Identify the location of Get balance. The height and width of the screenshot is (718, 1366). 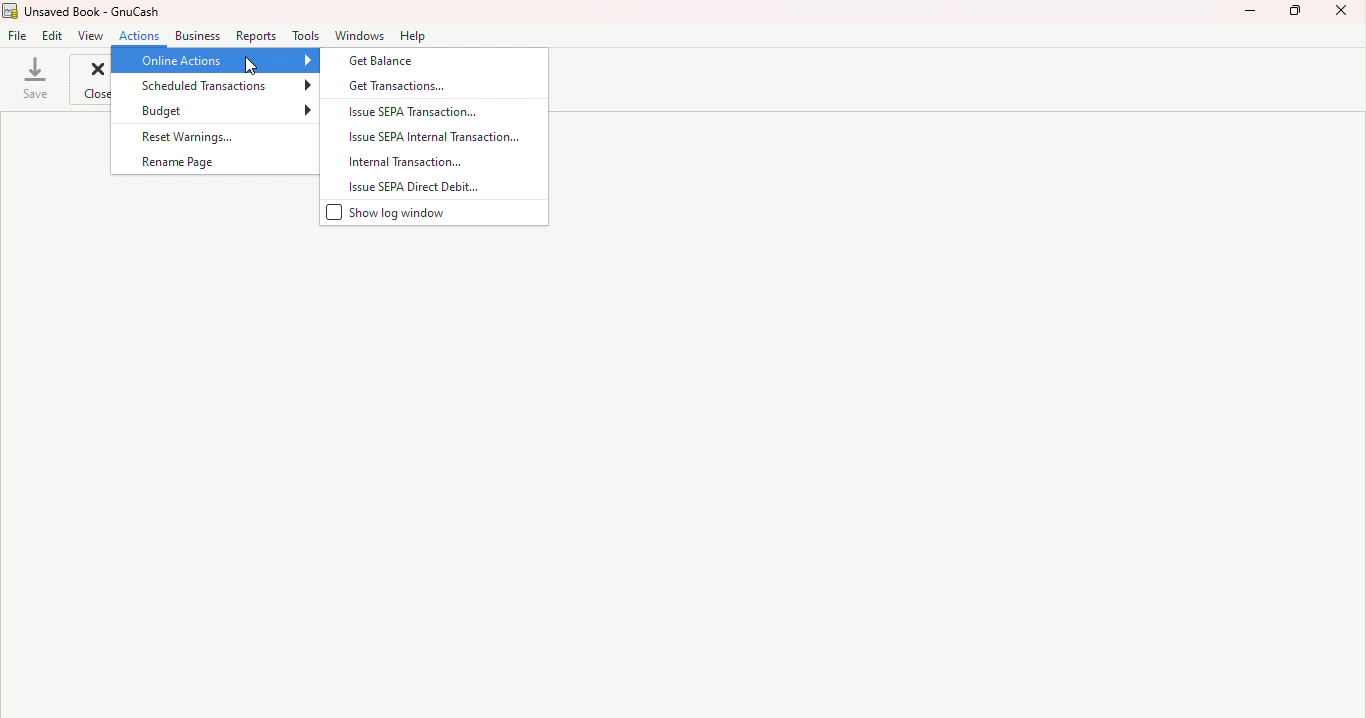
(438, 64).